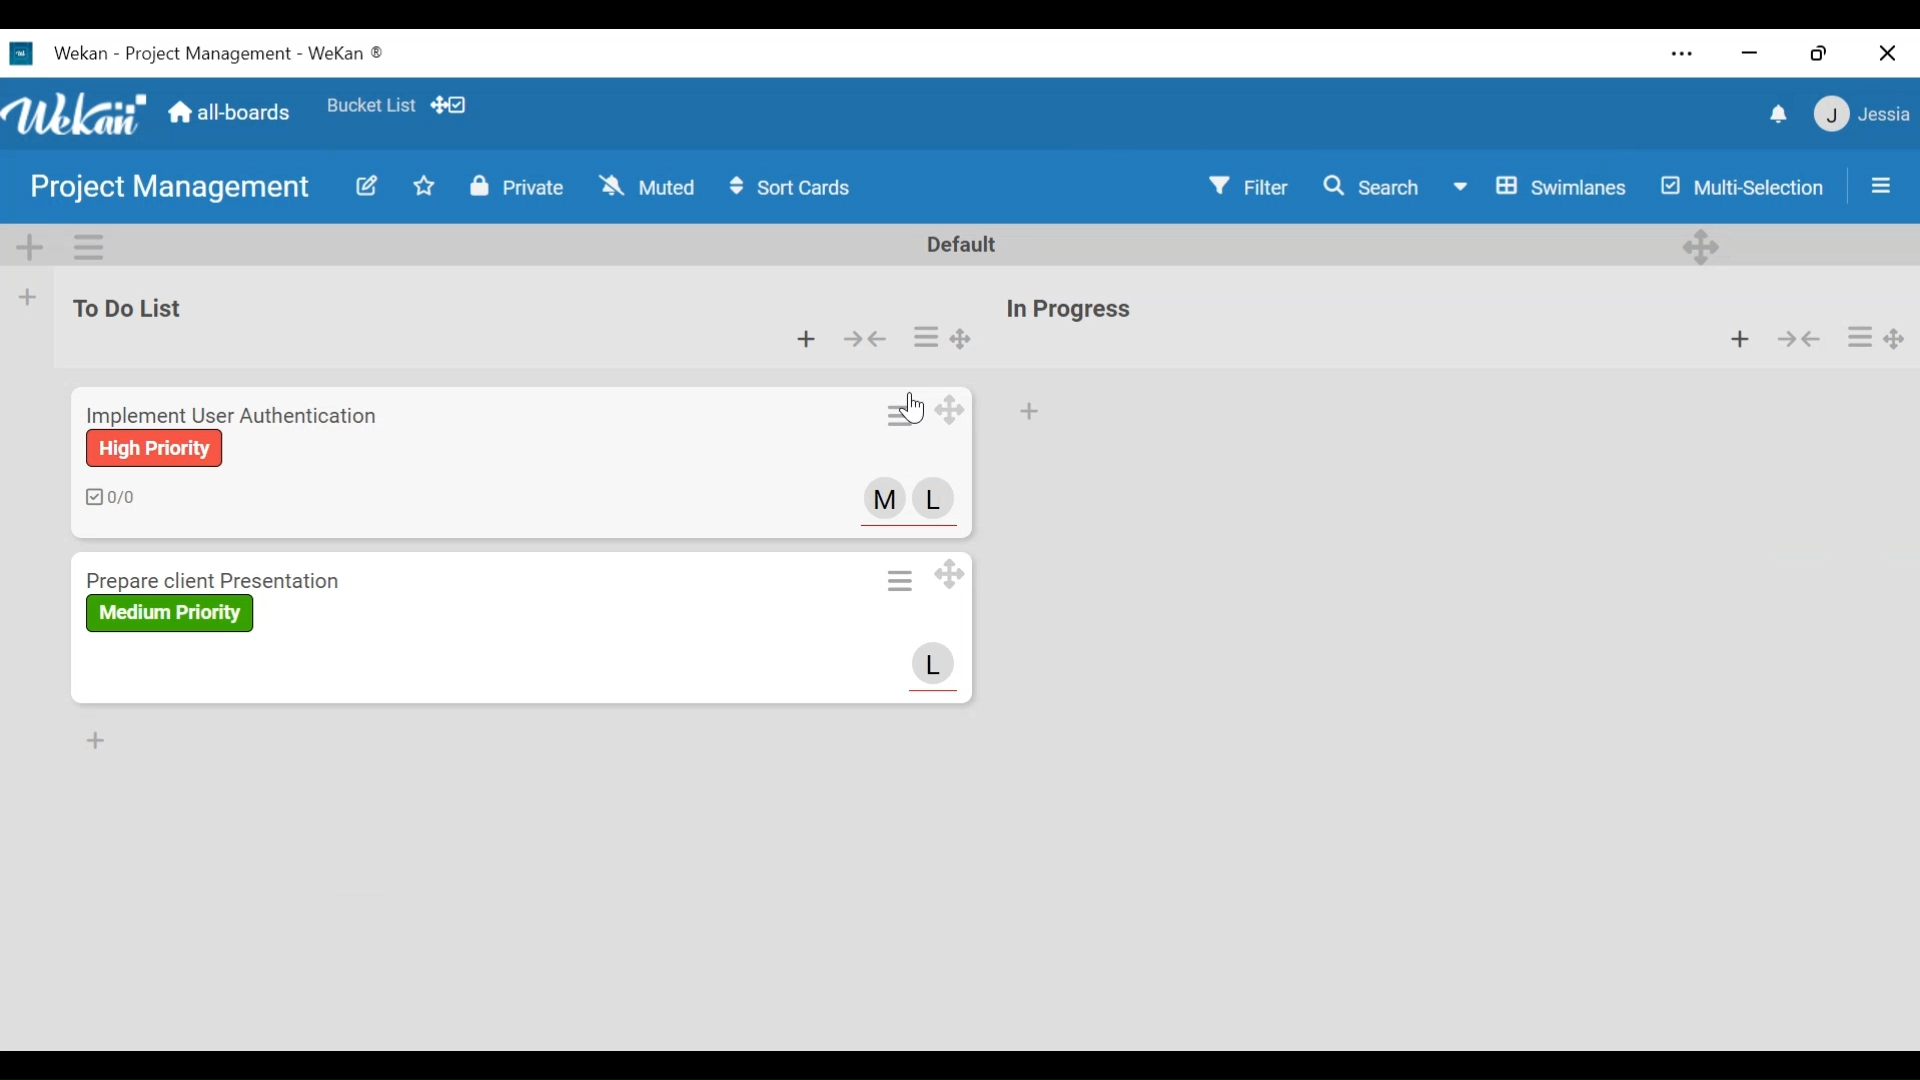 This screenshot has width=1920, height=1080. I want to click on card actions, so click(902, 413).